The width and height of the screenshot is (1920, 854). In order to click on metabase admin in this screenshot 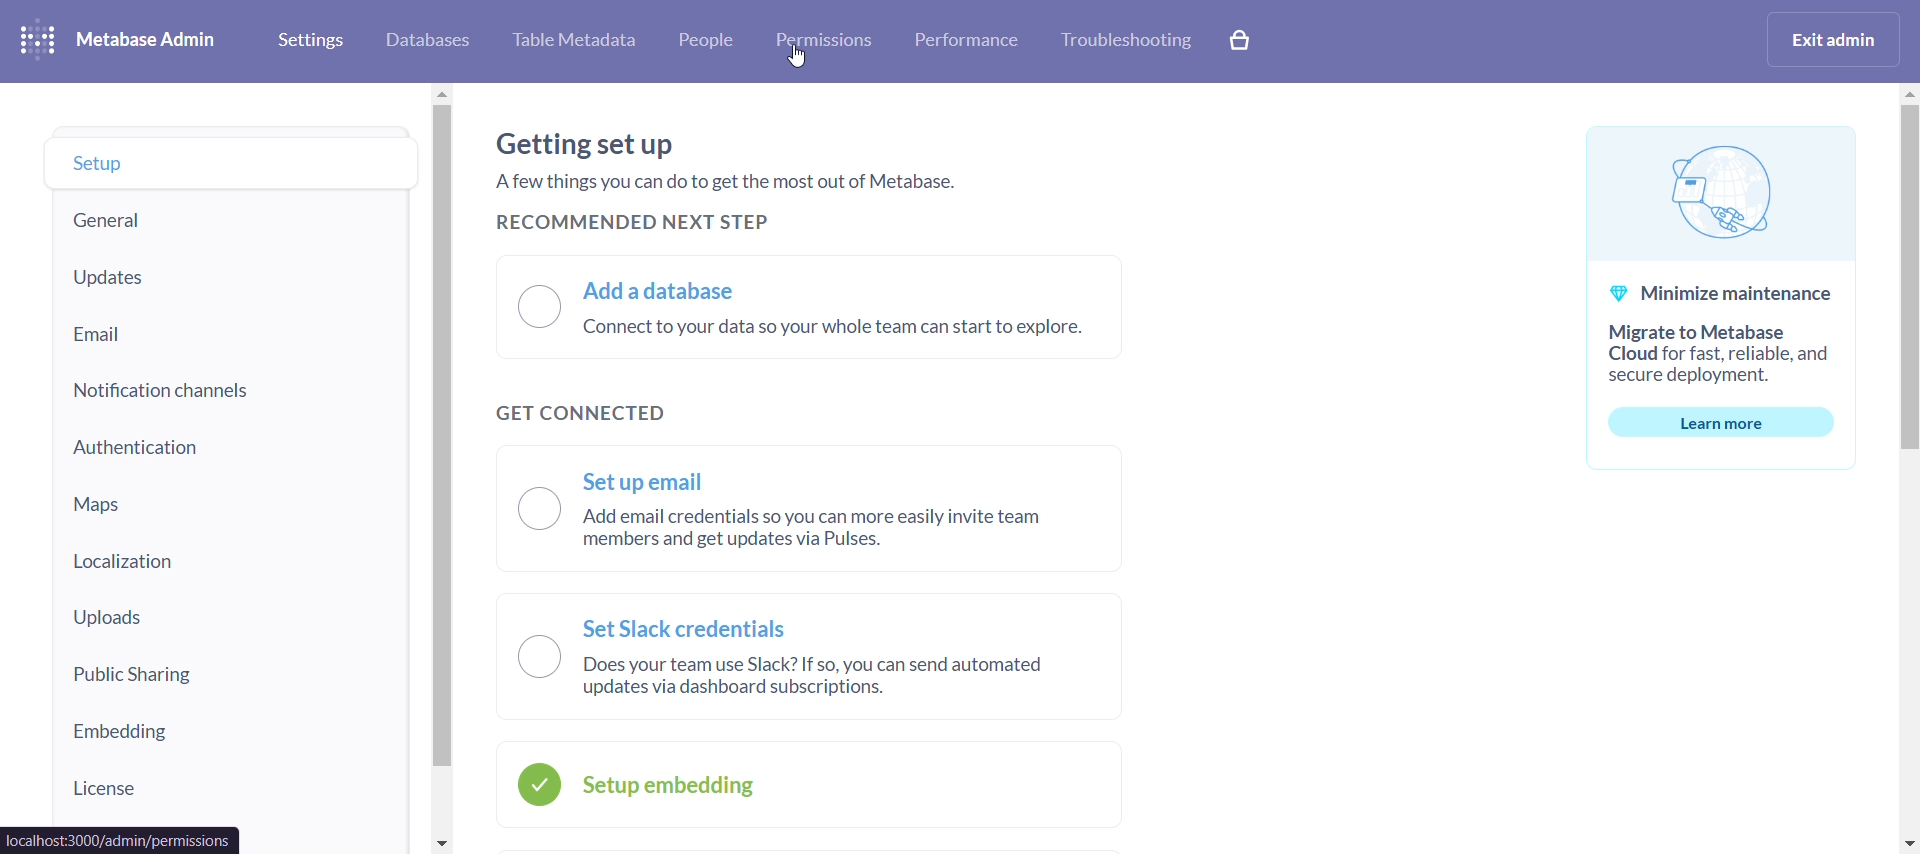, I will do `click(152, 38)`.